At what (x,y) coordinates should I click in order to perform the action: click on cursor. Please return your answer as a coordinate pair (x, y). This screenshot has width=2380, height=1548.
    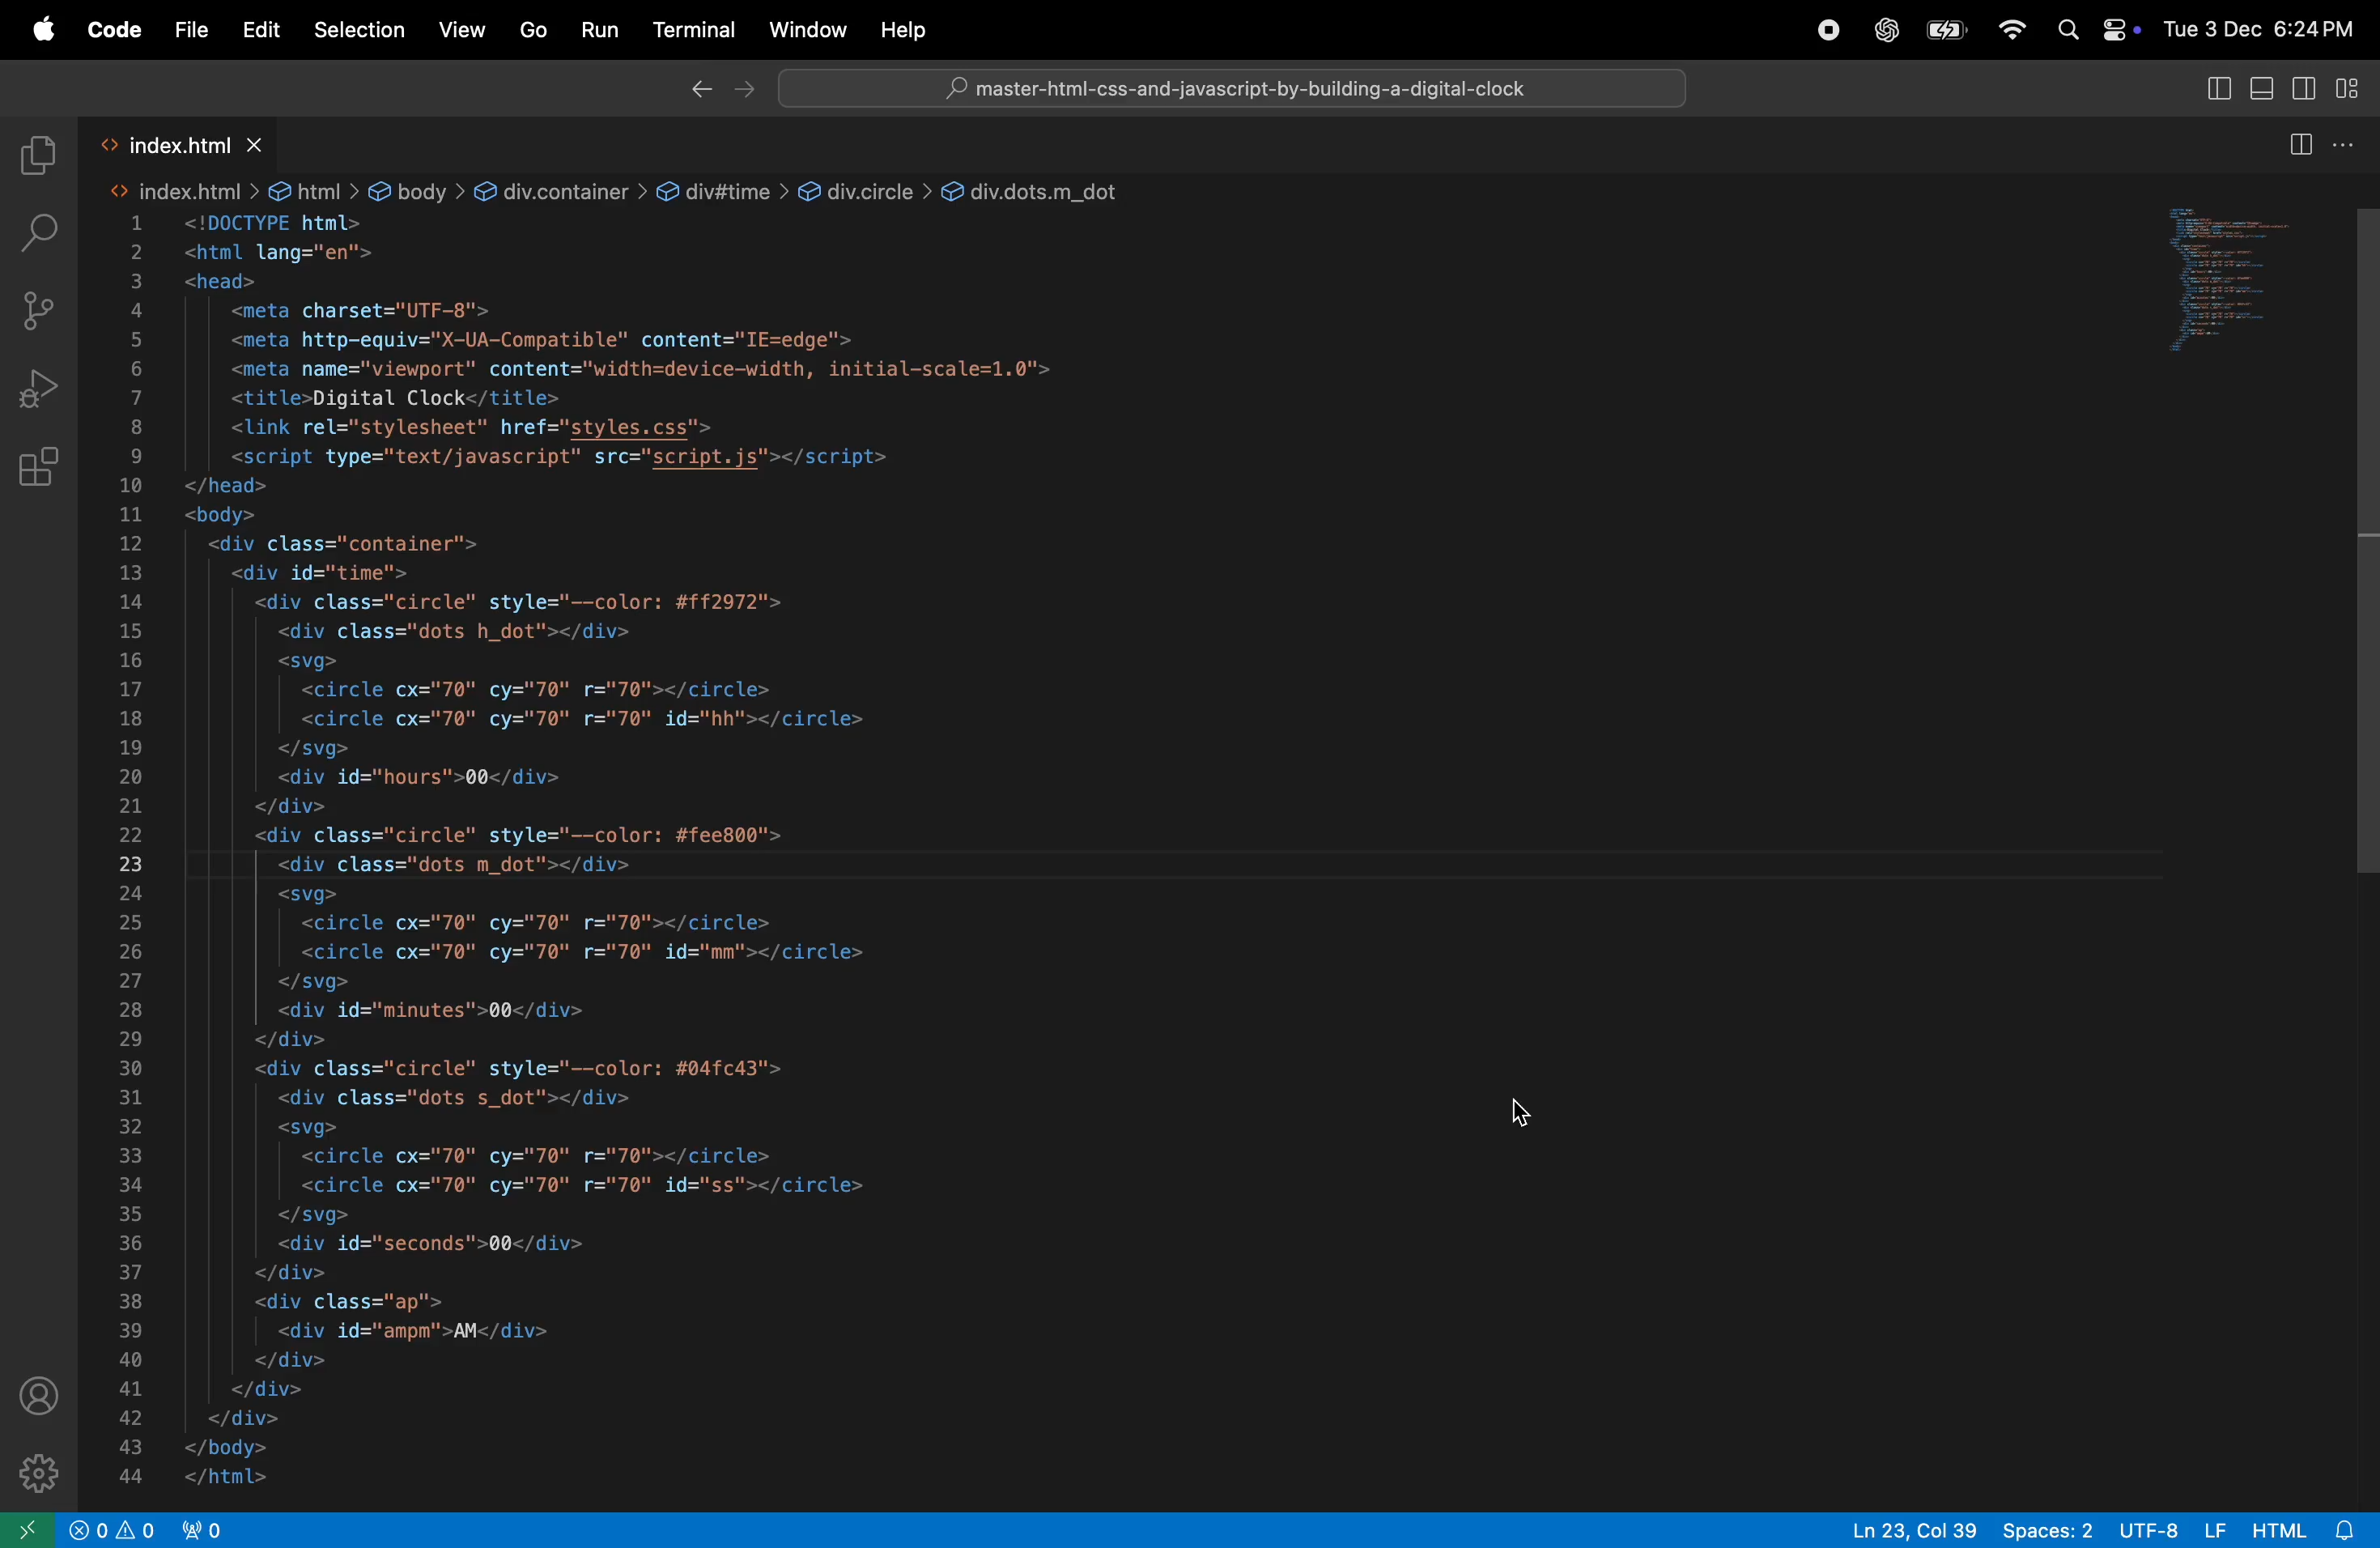
    Looking at the image, I should click on (1516, 1120).